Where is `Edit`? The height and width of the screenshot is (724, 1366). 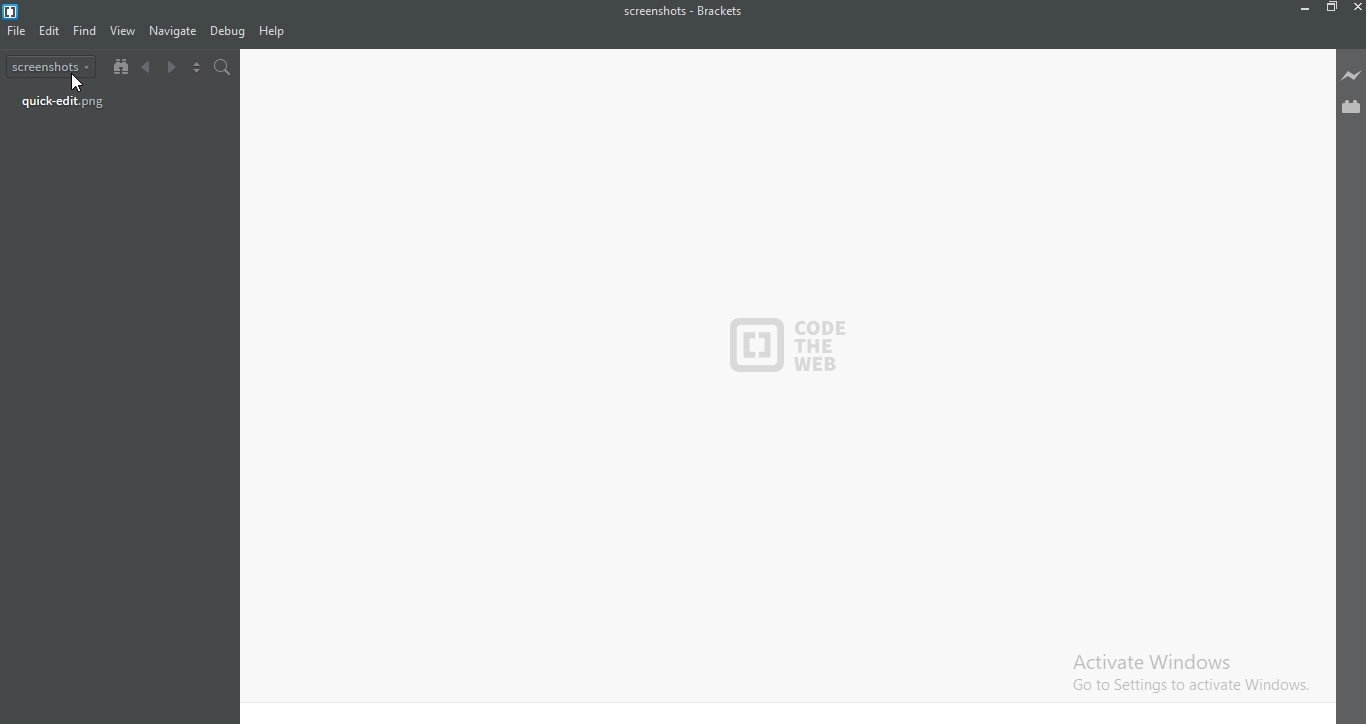
Edit is located at coordinates (49, 32).